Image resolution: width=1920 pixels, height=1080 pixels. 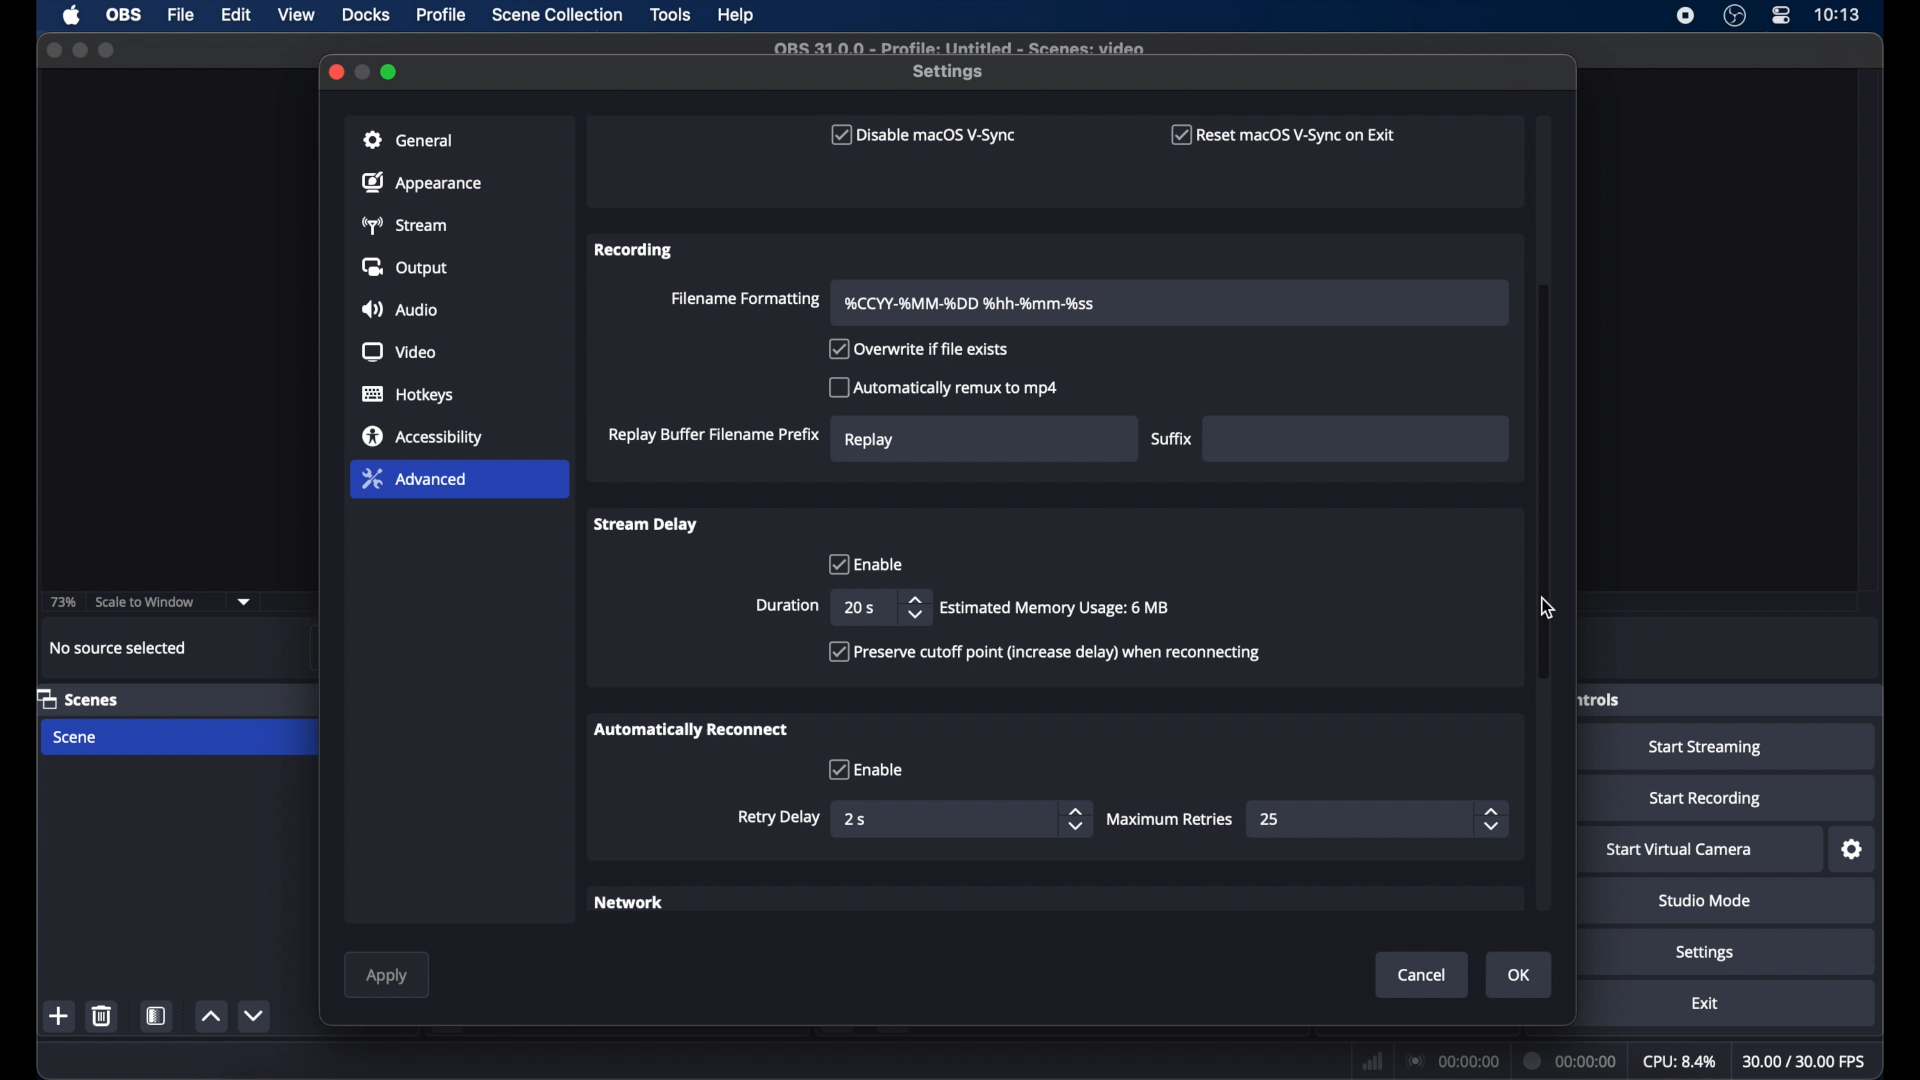 What do you see at coordinates (1492, 819) in the screenshot?
I see `stepper butons` at bounding box center [1492, 819].